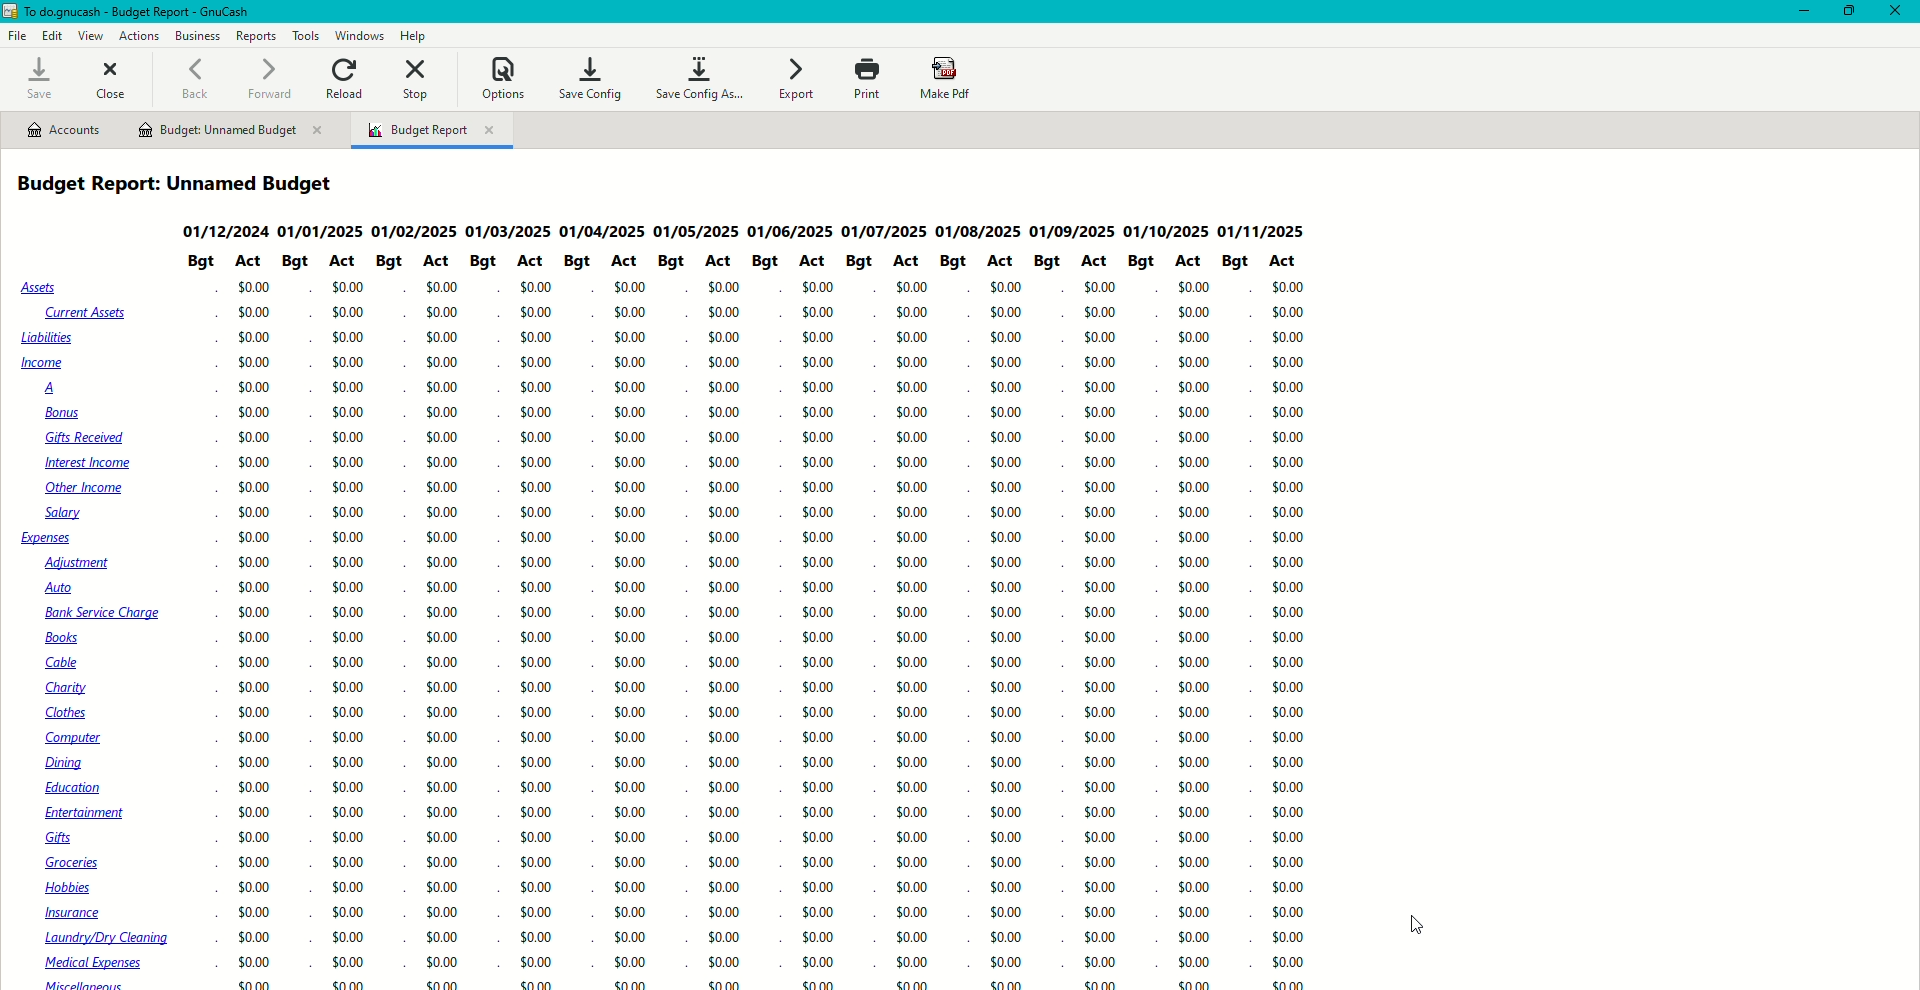 Image resolution: width=1920 pixels, height=990 pixels. What do you see at coordinates (432, 132) in the screenshot?
I see `Budget Report` at bounding box center [432, 132].